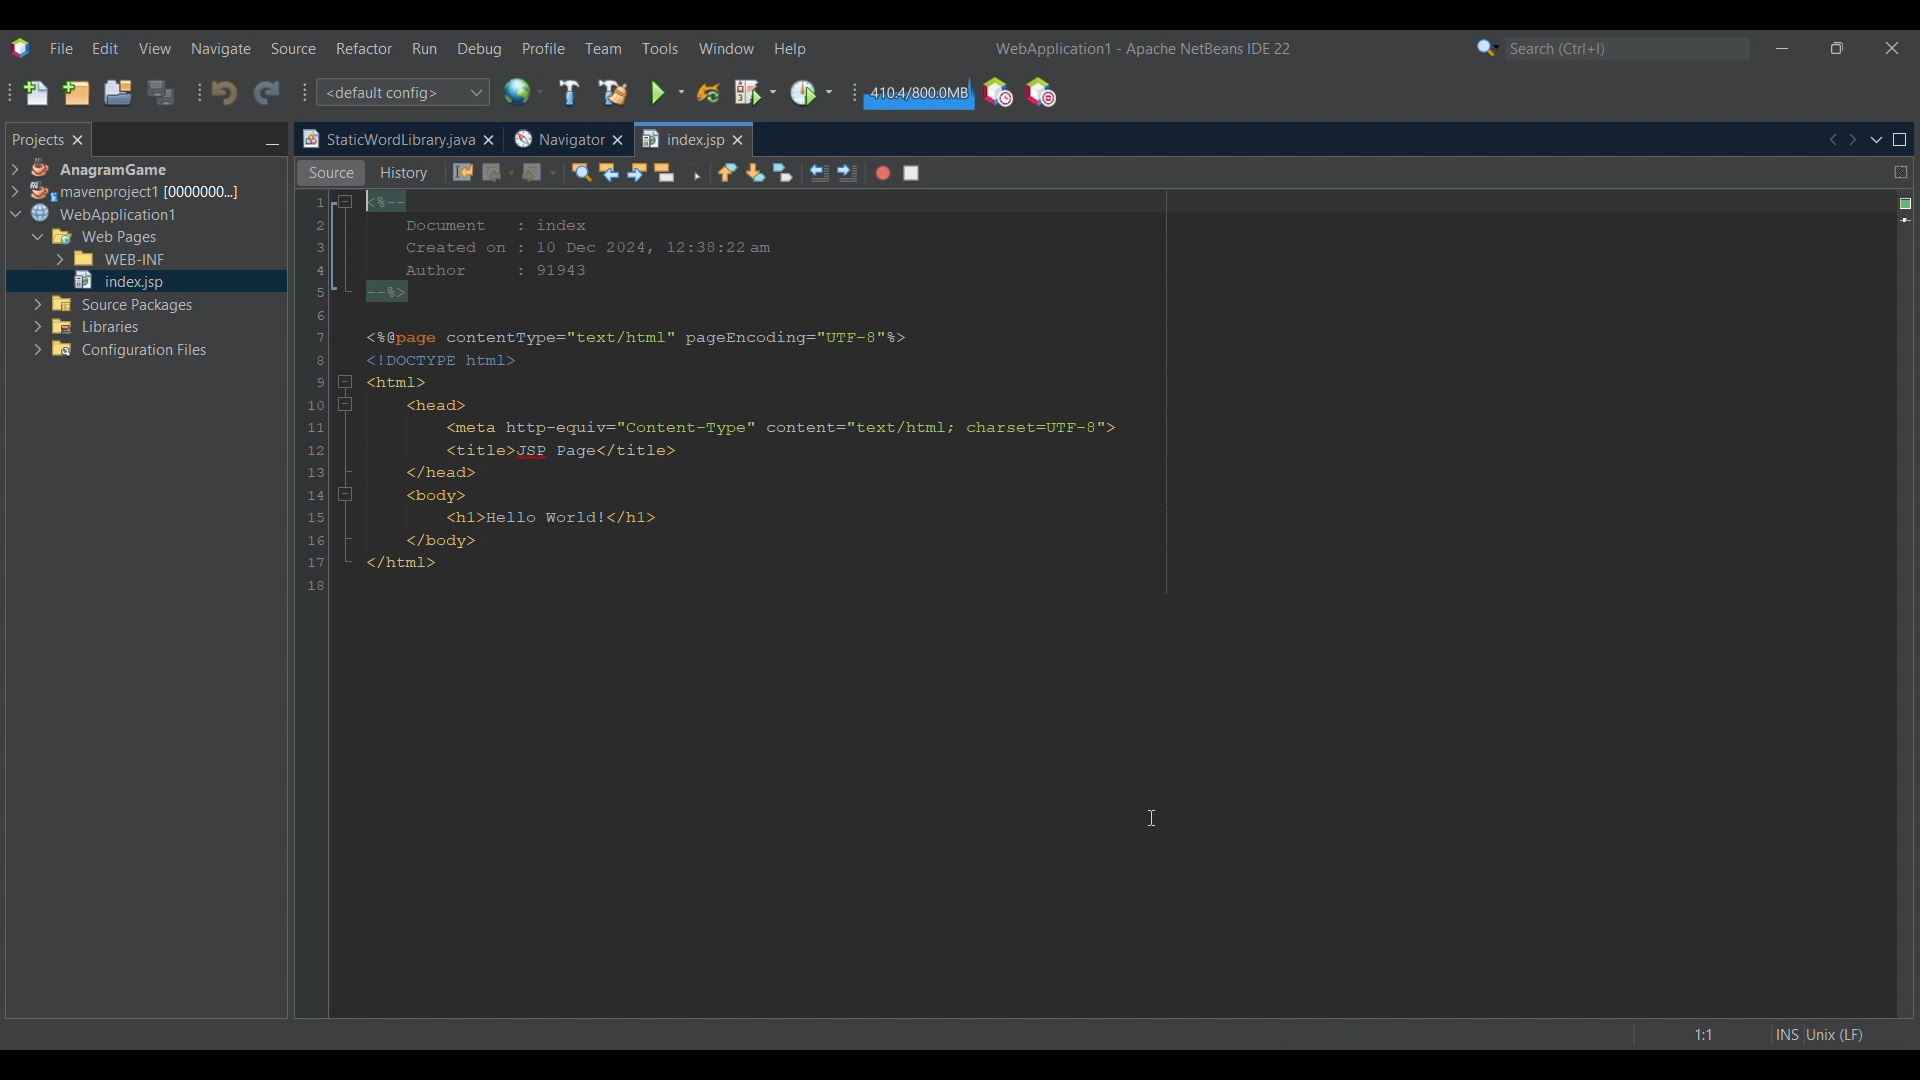  I want to click on Pause I/O checks, so click(1040, 92).